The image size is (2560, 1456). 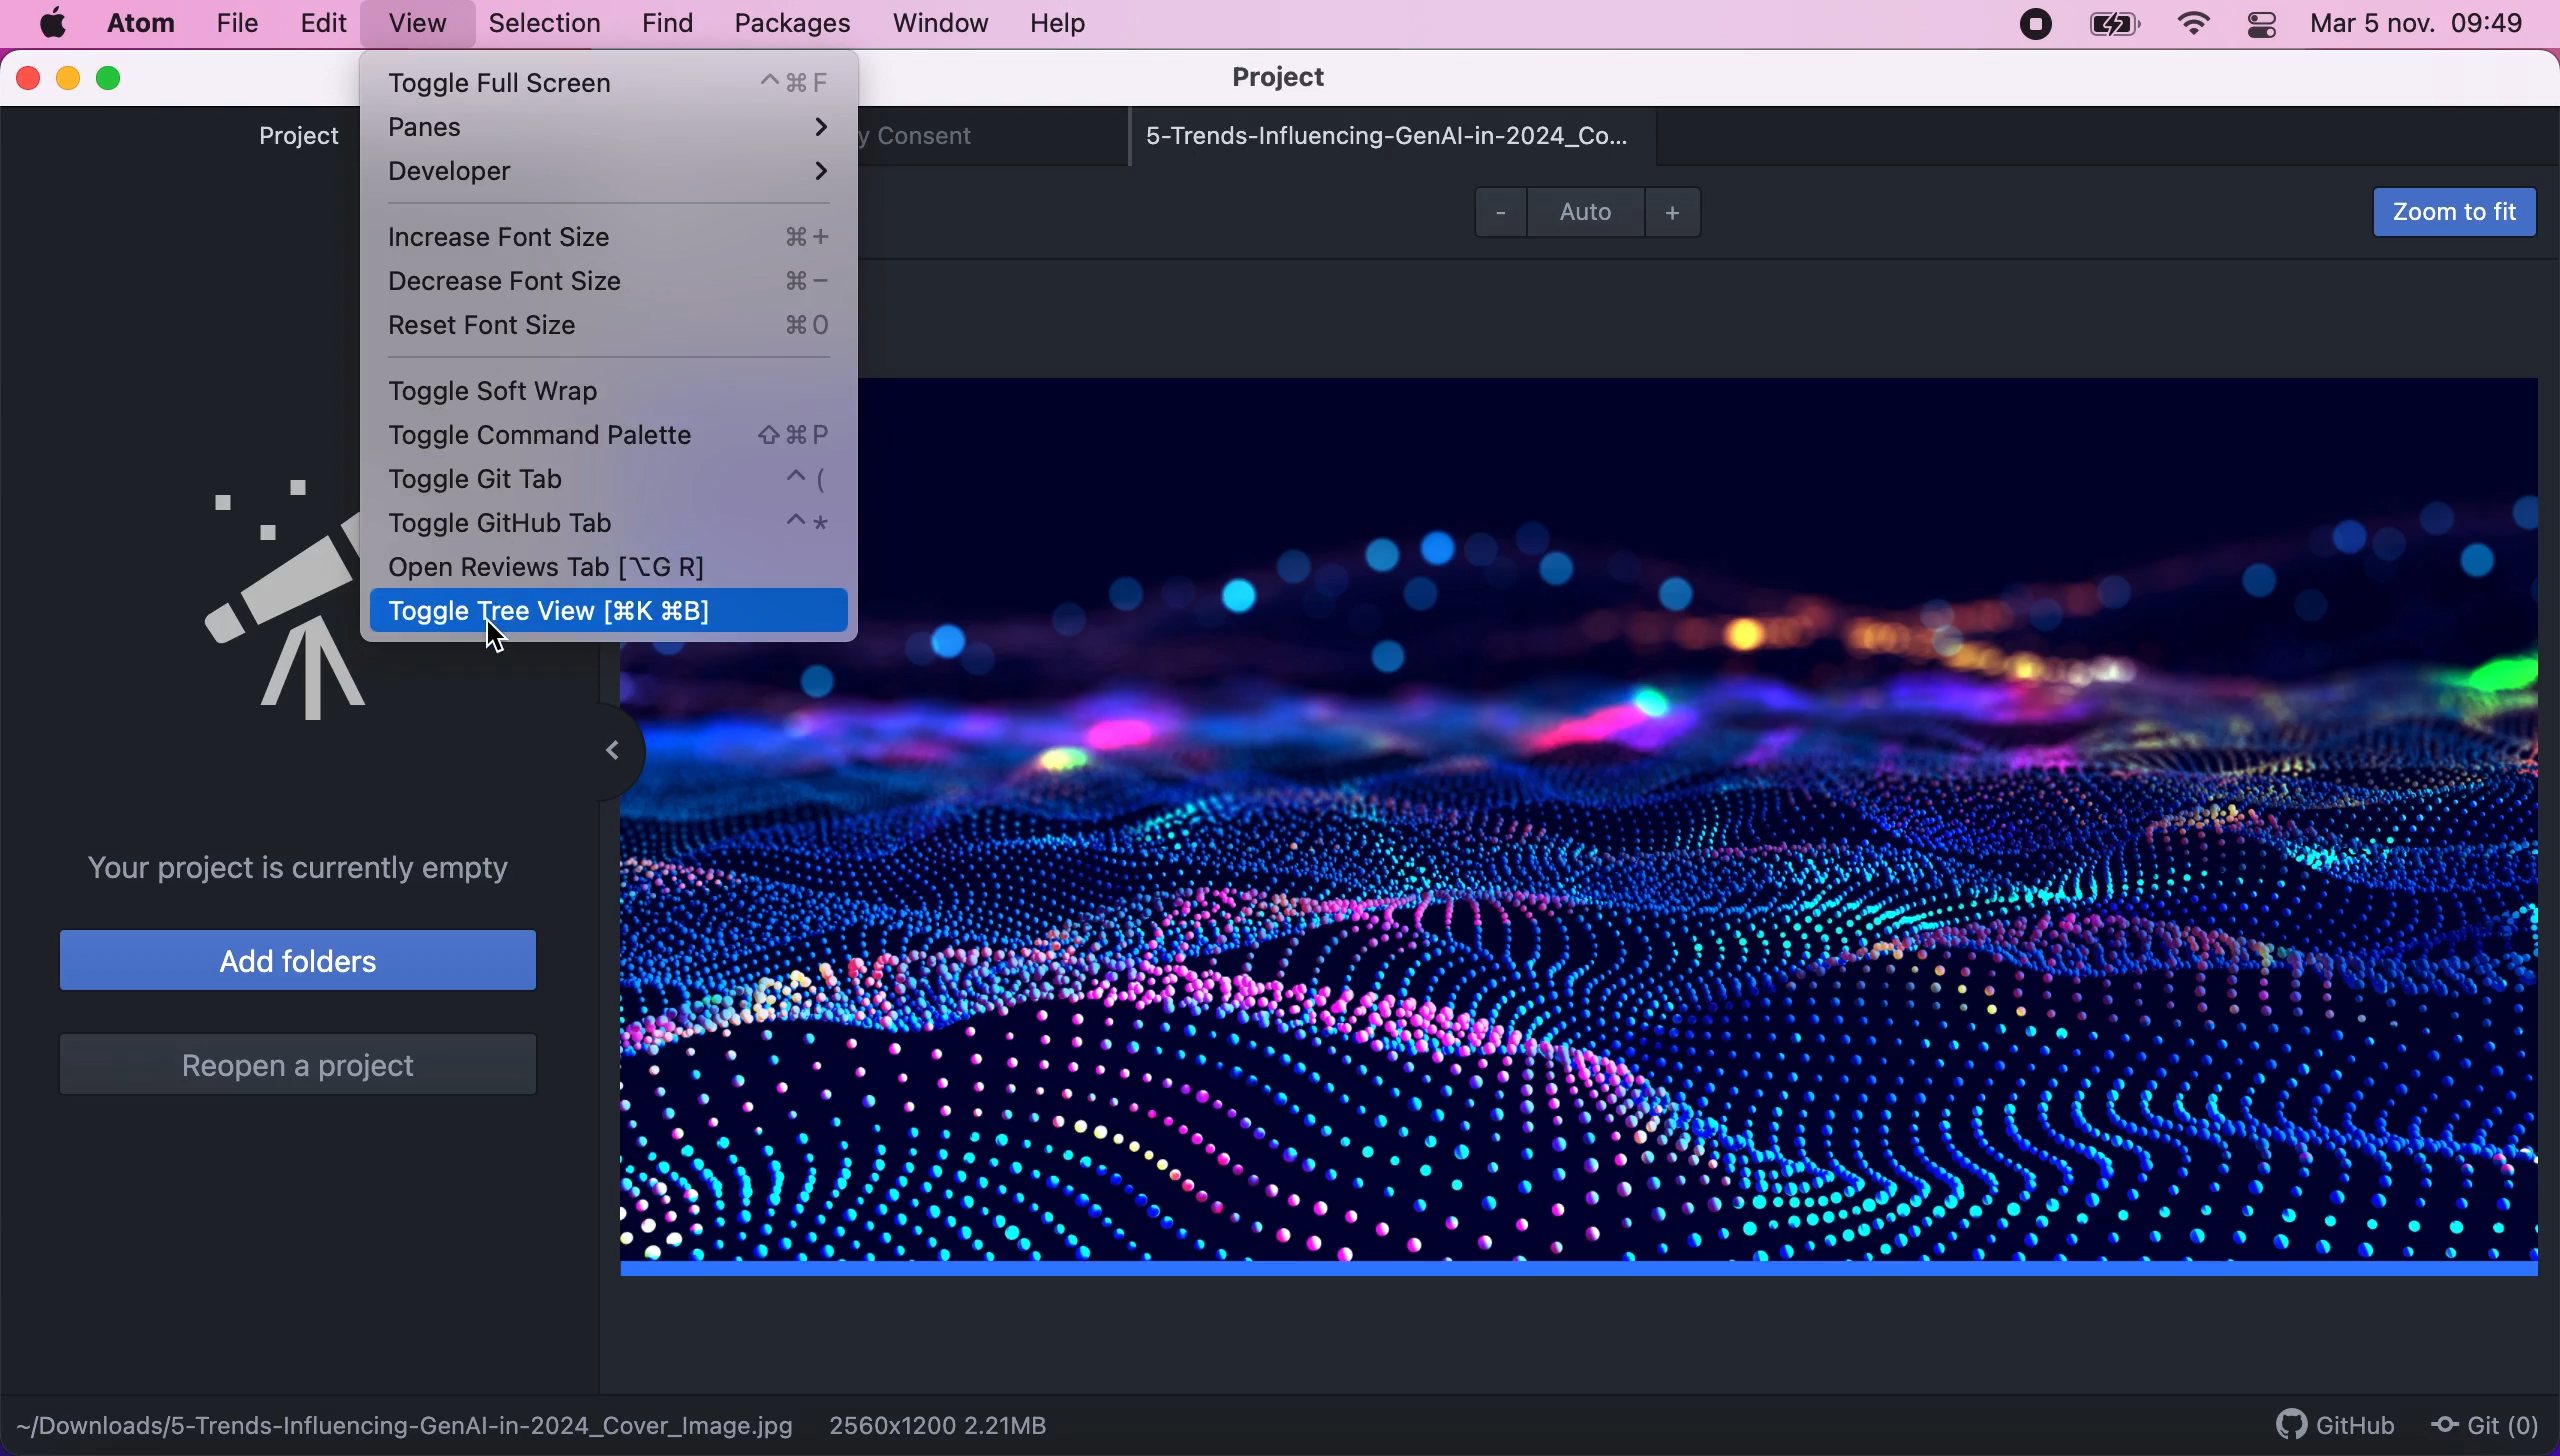 I want to click on 2560x1200 2.21mb, so click(x=958, y=1424).